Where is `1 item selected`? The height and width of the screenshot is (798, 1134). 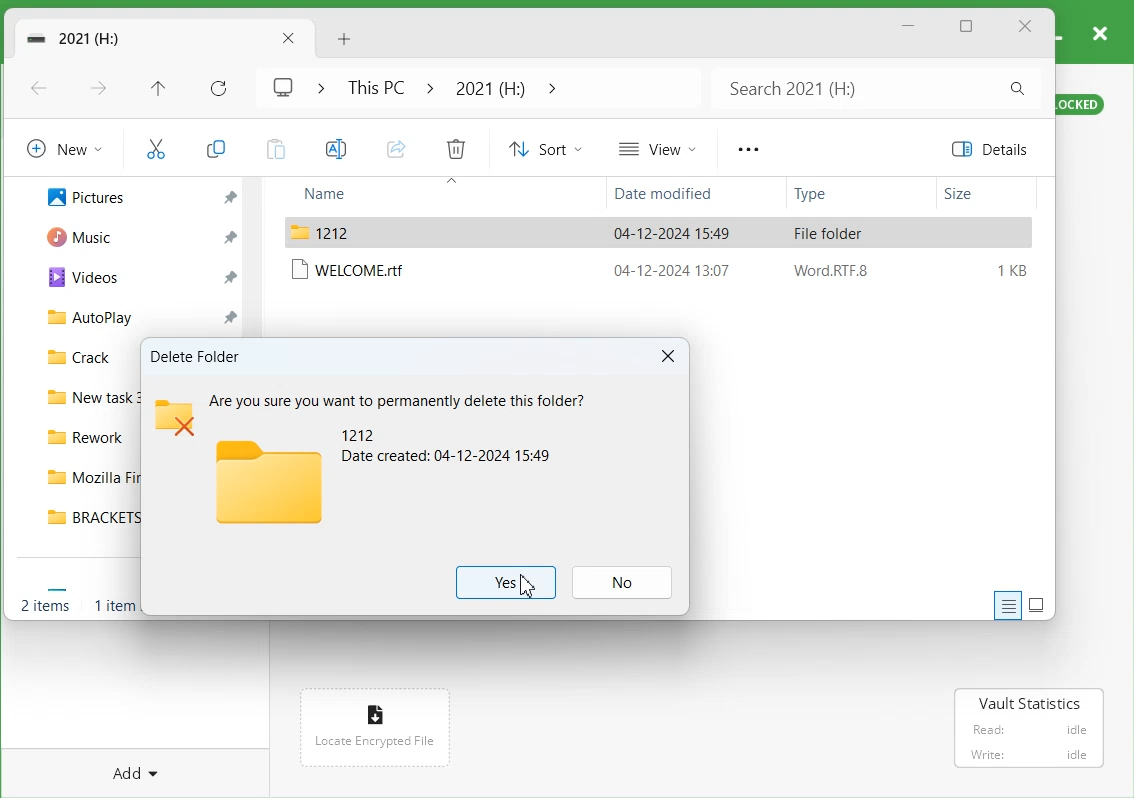
1 item selected is located at coordinates (113, 605).